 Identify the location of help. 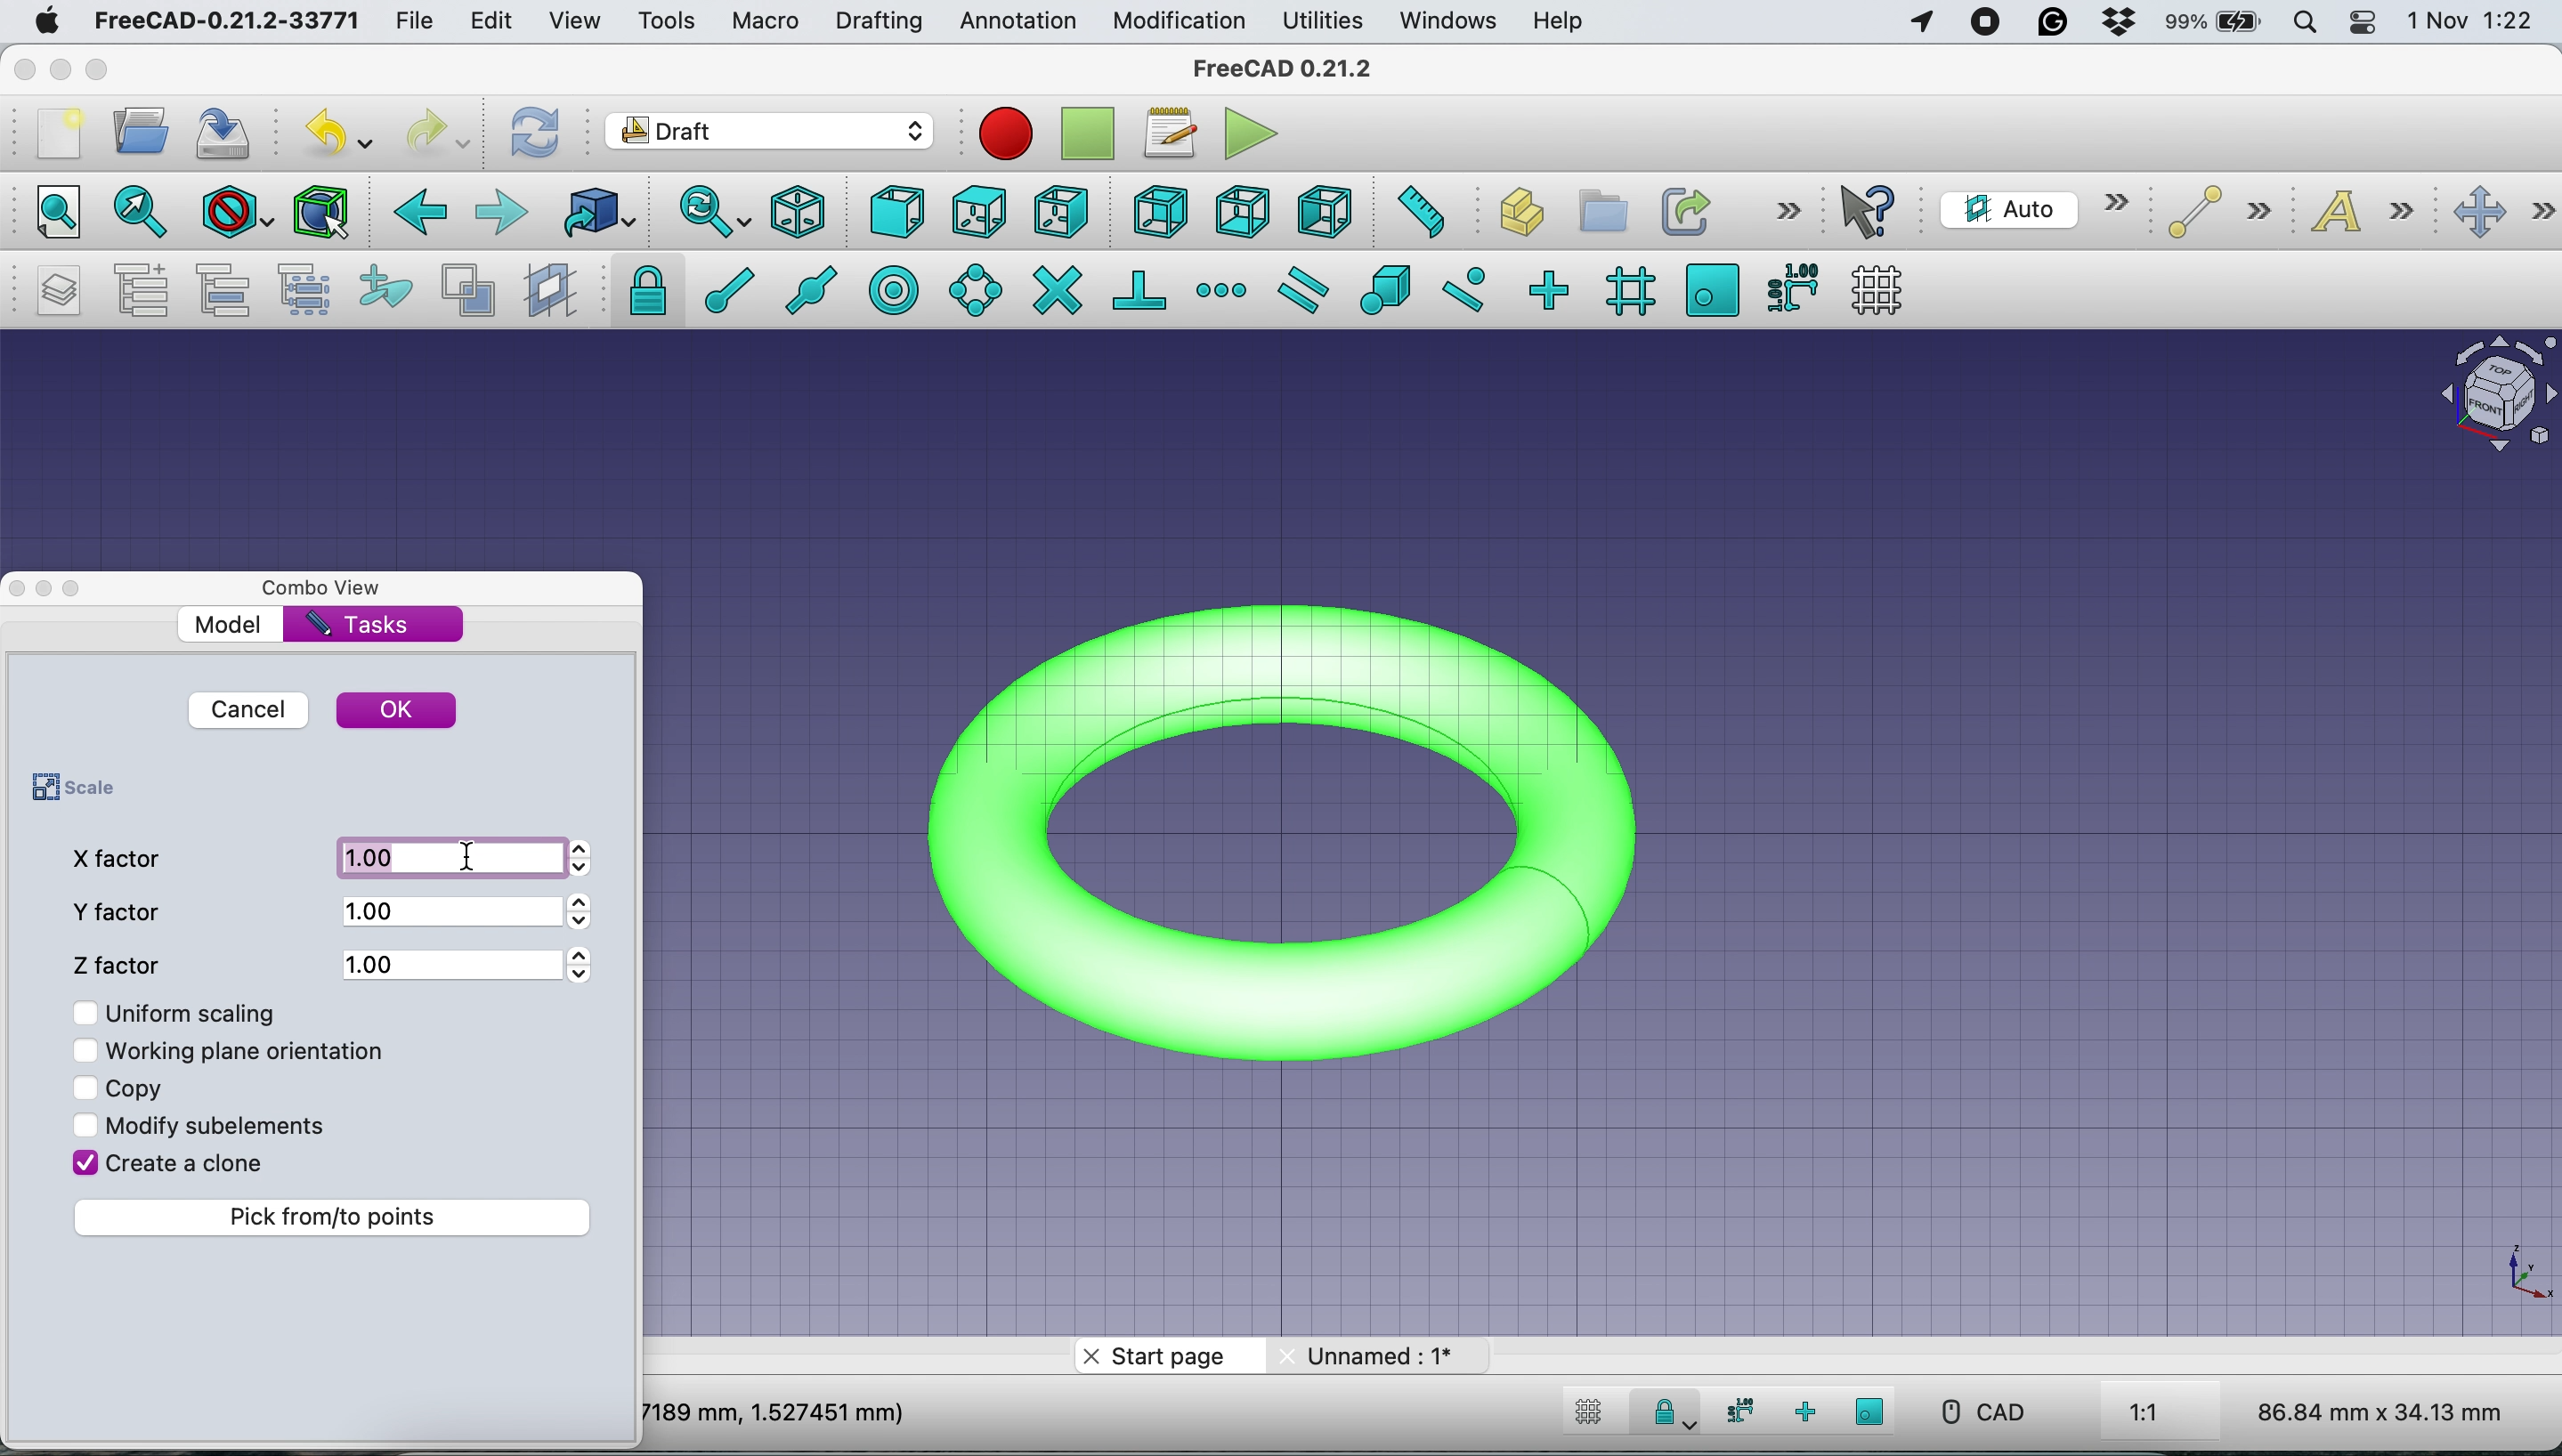
(1554, 22).